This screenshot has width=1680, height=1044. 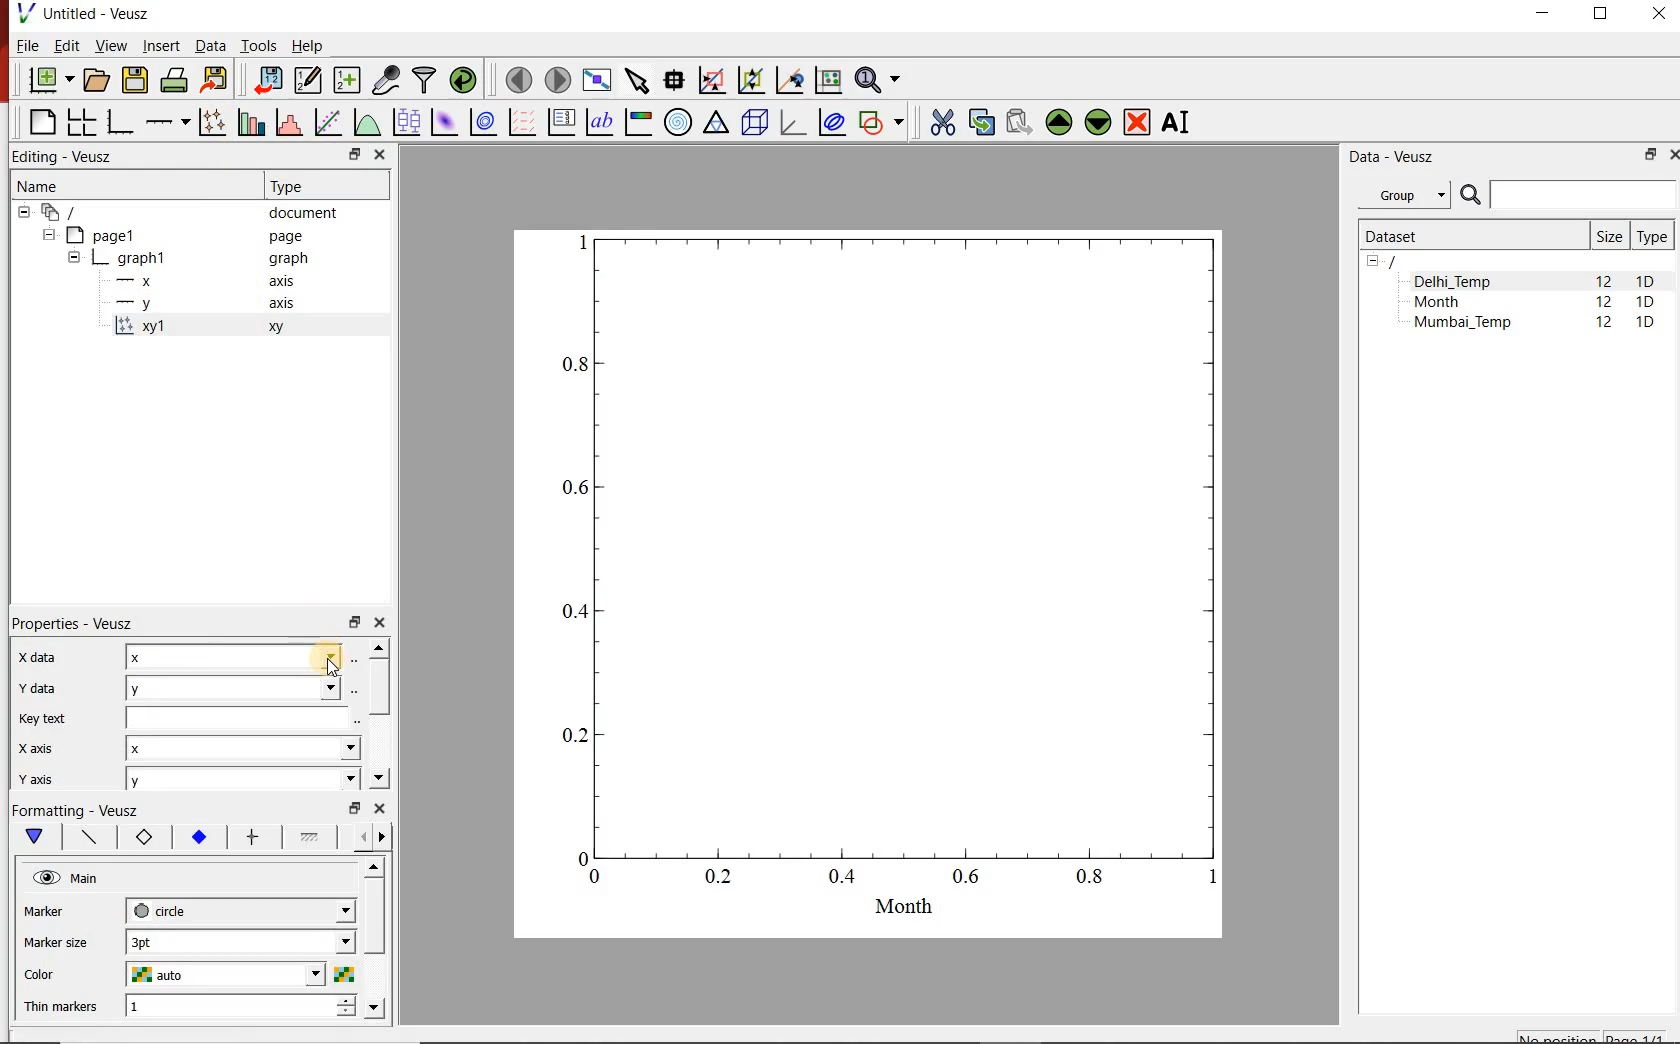 I want to click on 1D, so click(x=1645, y=303).